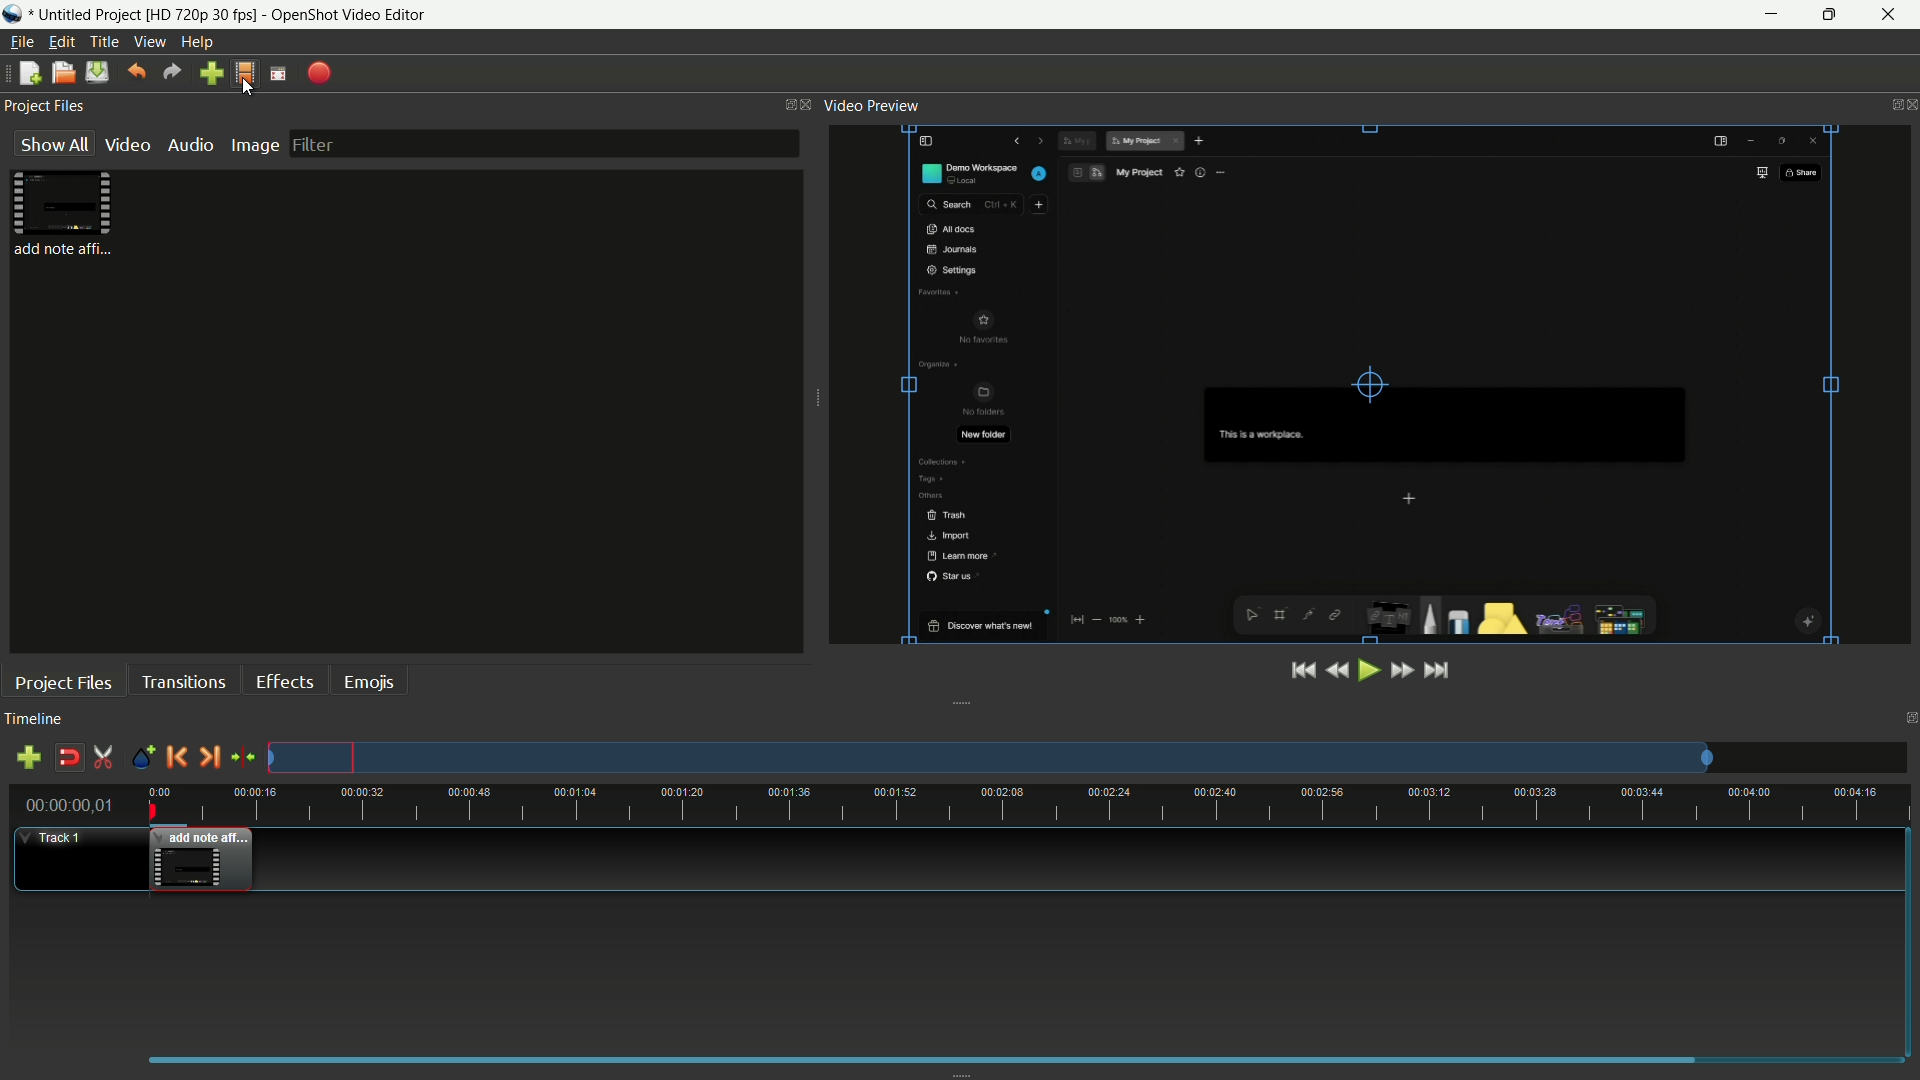  Describe the element at coordinates (34, 719) in the screenshot. I see `timeline` at that location.